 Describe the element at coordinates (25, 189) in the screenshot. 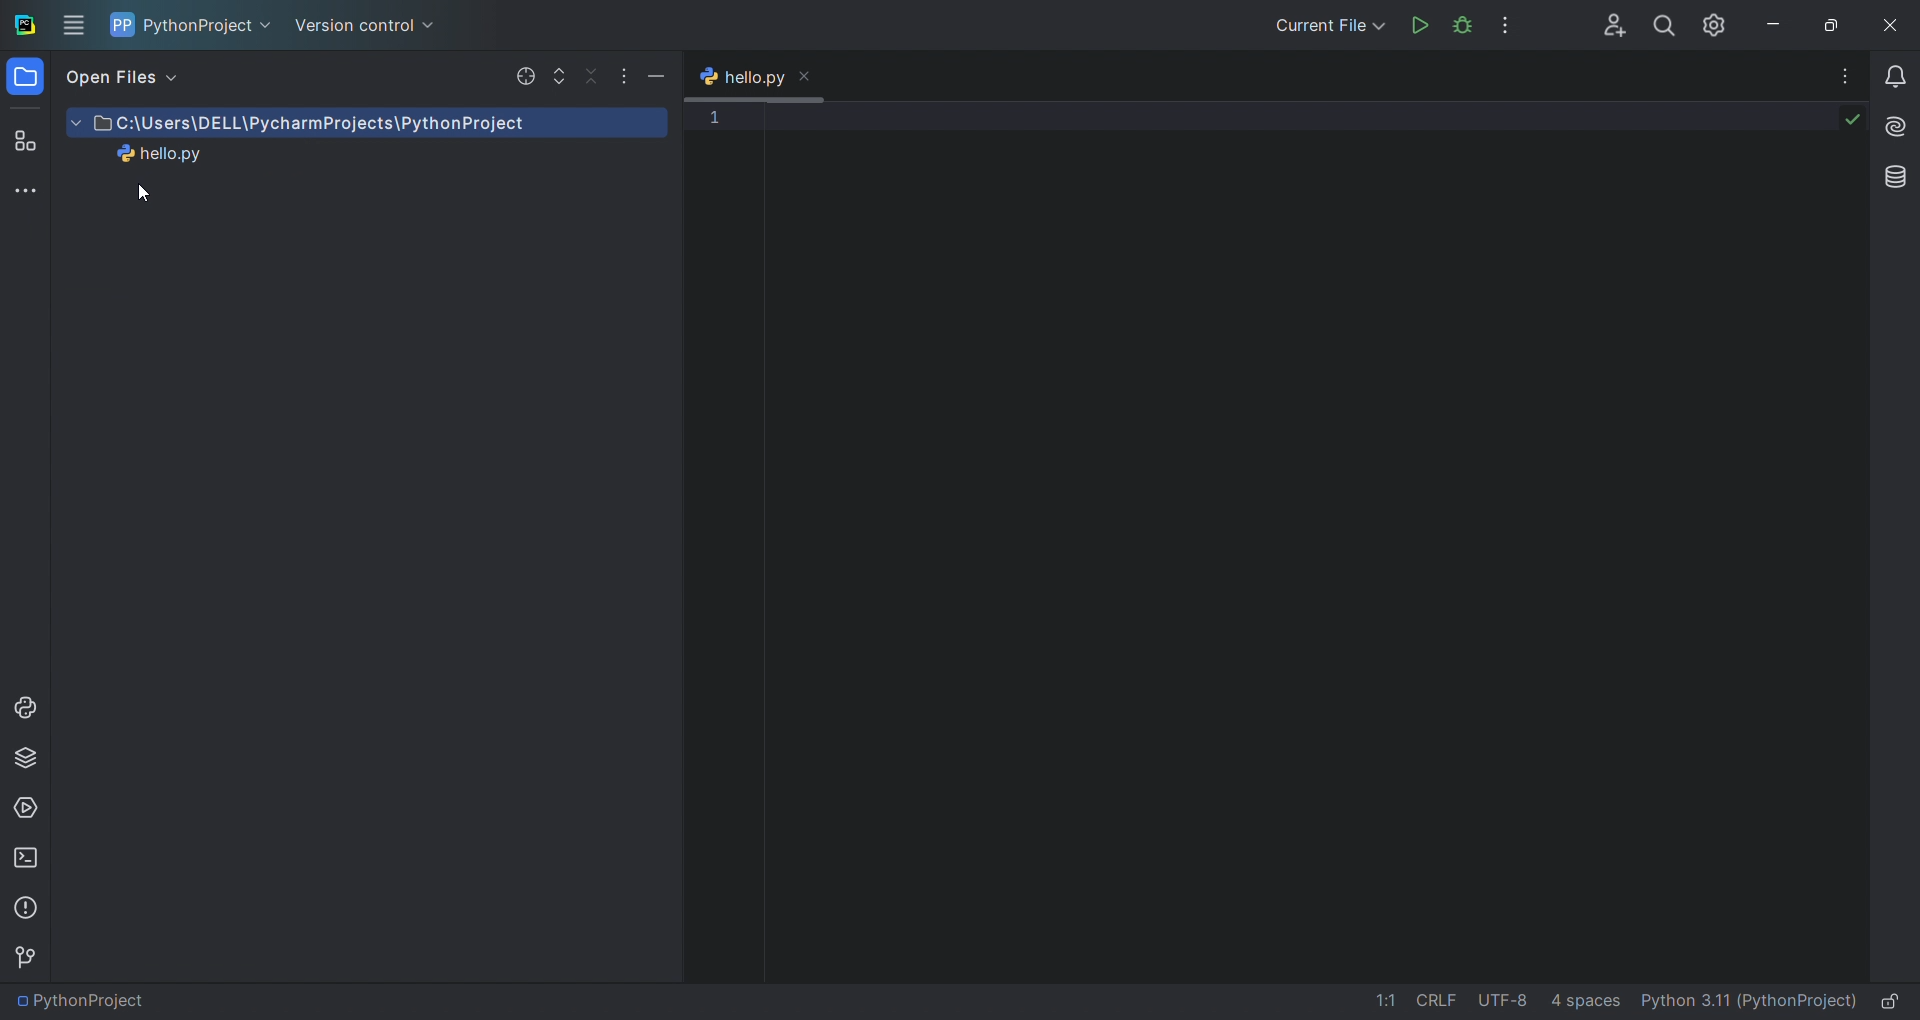

I see `more tool window` at that location.